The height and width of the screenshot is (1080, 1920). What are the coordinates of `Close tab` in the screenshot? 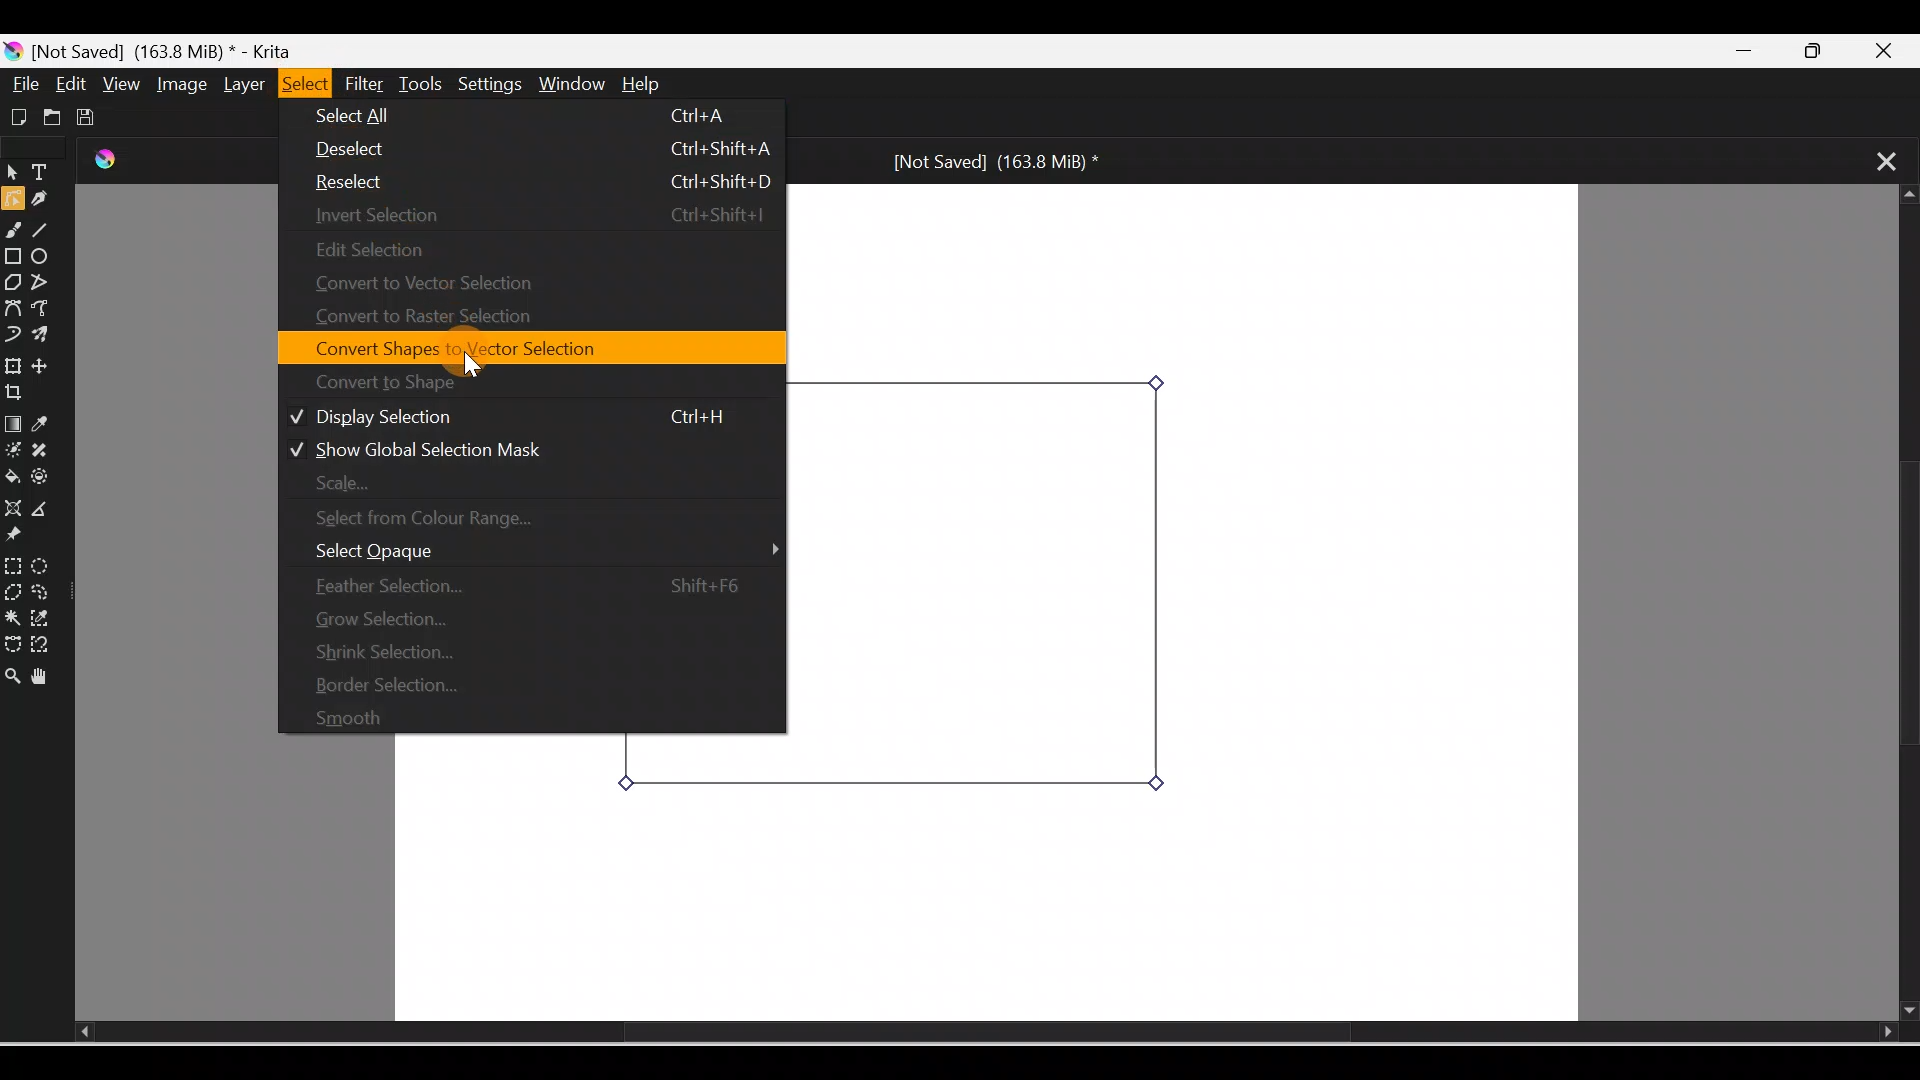 It's located at (1876, 159).